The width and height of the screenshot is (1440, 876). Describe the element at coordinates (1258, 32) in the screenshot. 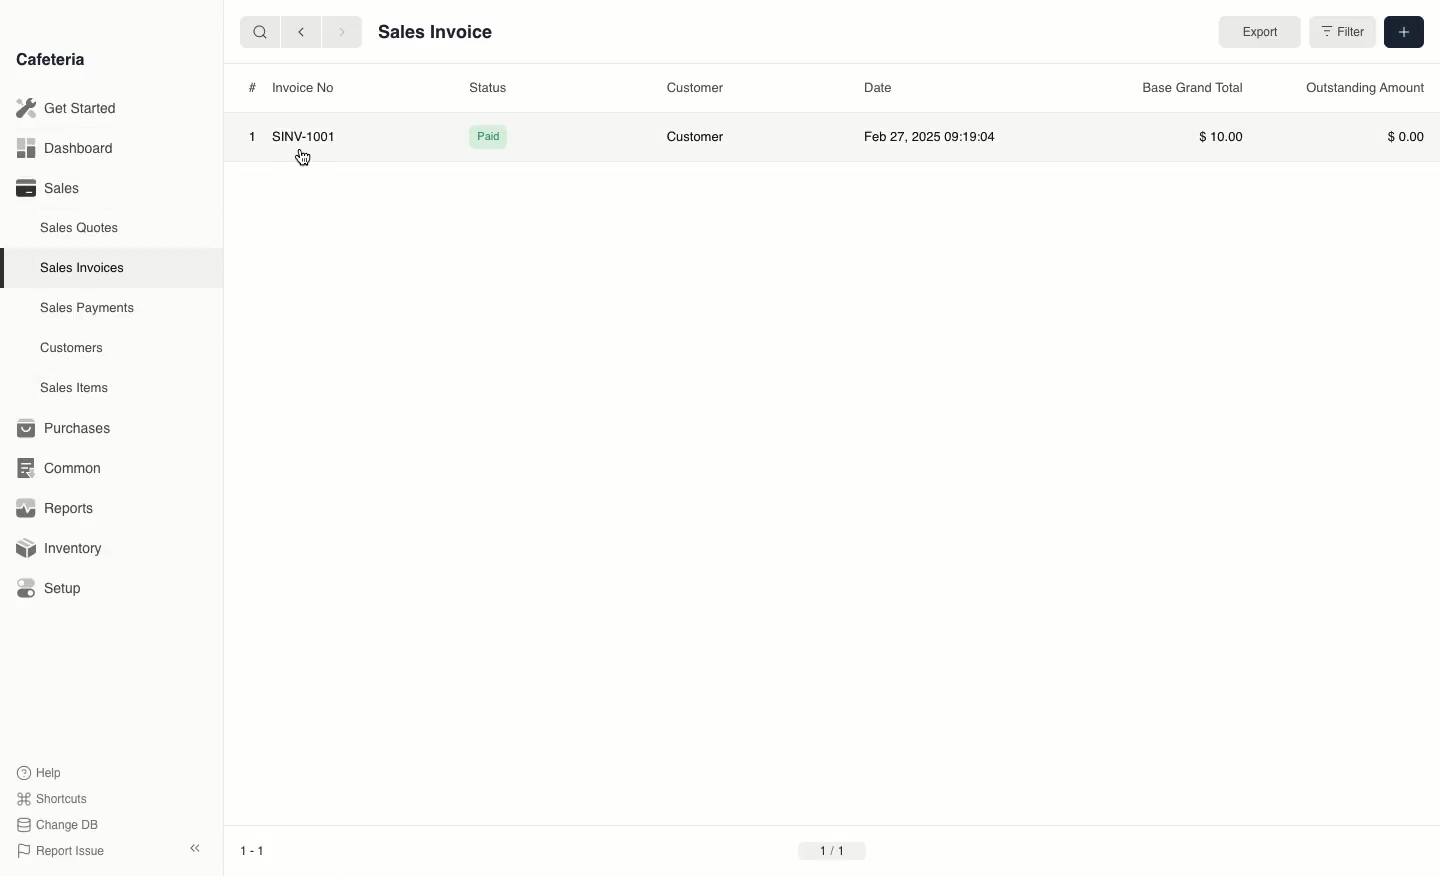

I see `Export` at that location.